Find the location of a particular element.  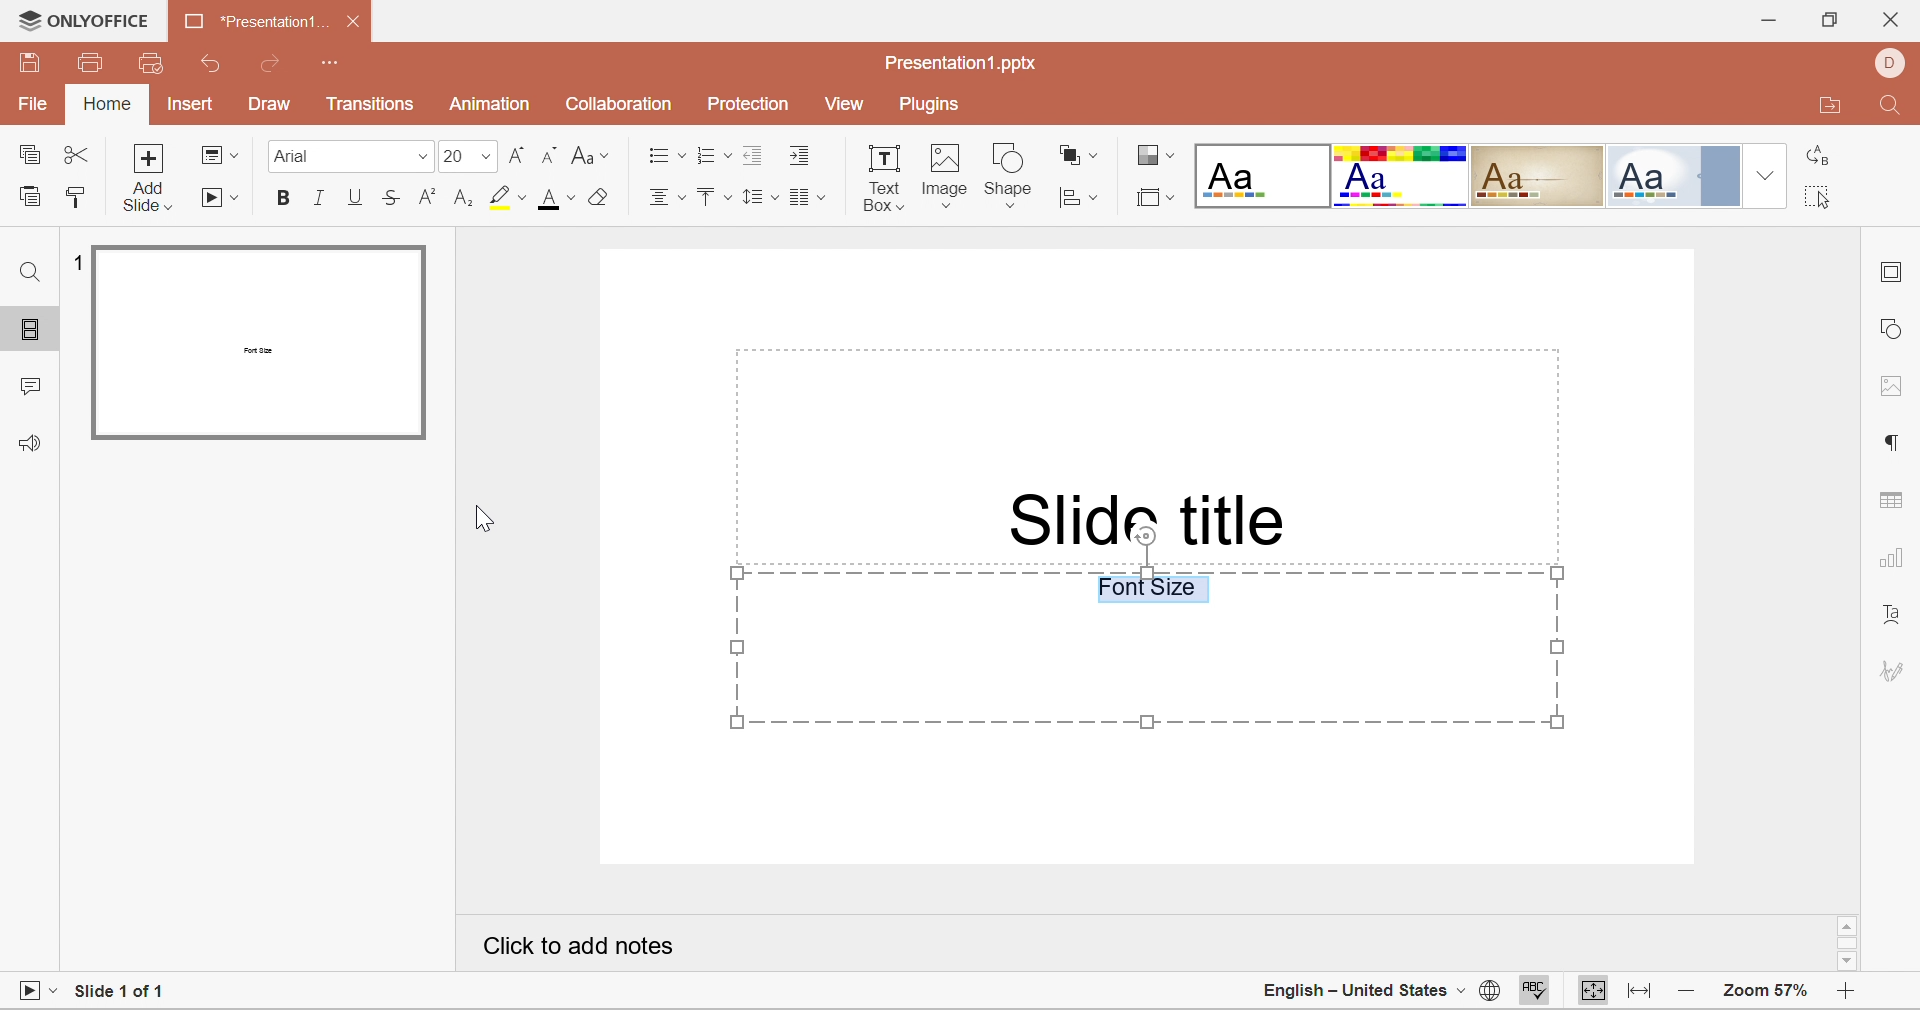

Increment font size is located at coordinates (519, 155).